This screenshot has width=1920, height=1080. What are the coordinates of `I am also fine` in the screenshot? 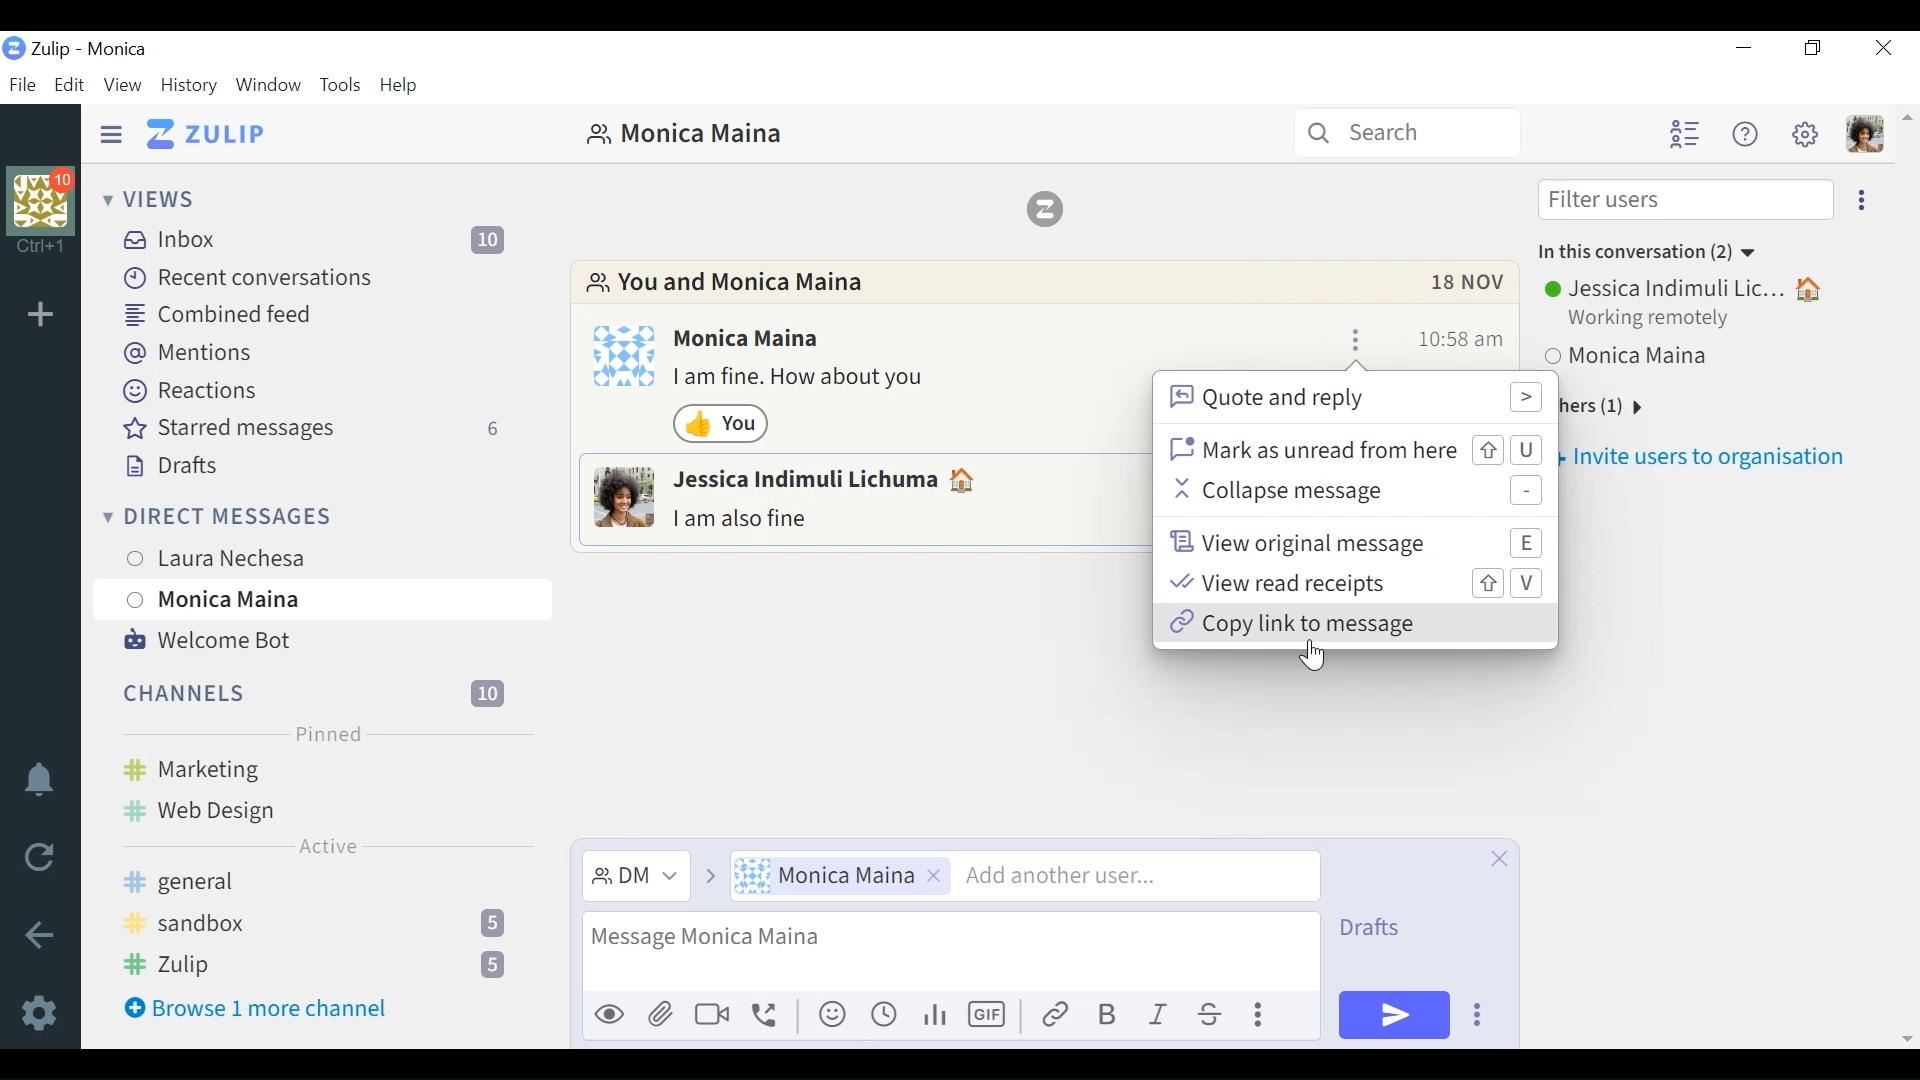 It's located at (746, 519).